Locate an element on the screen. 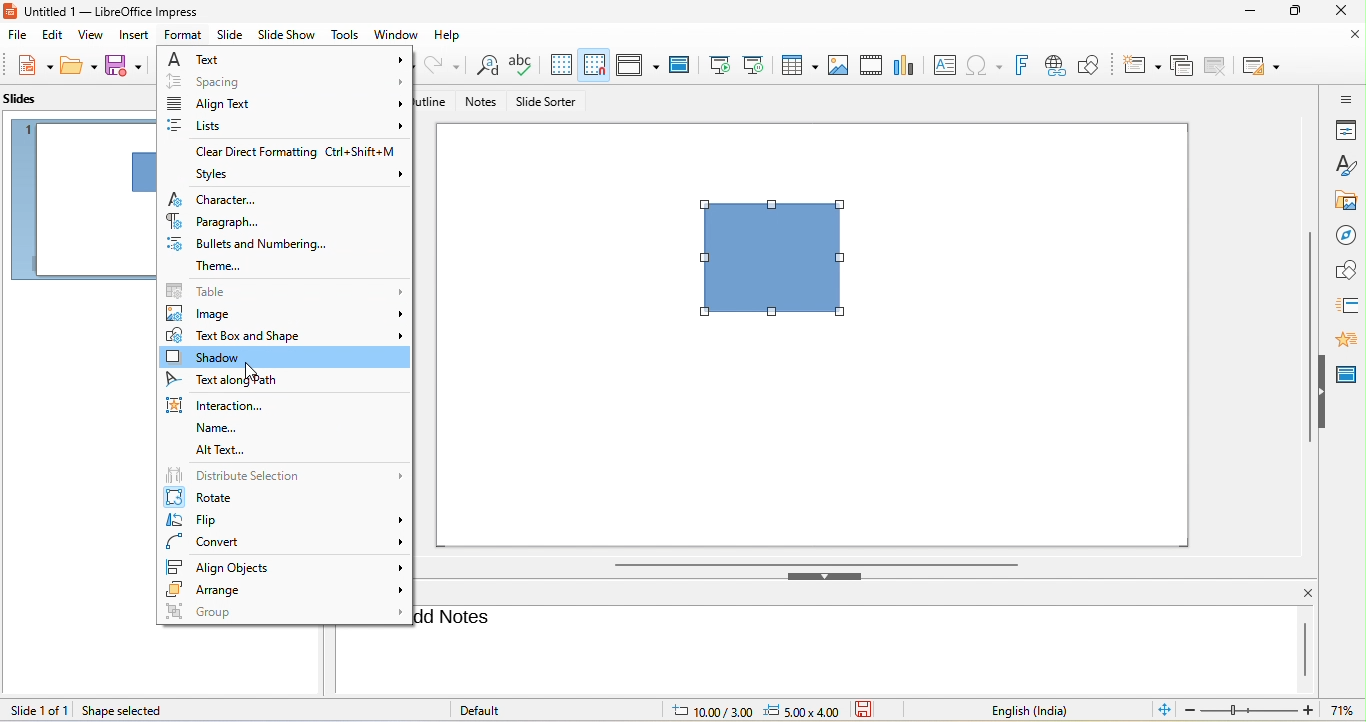  start from first slide is located at coordinates (719, 63).